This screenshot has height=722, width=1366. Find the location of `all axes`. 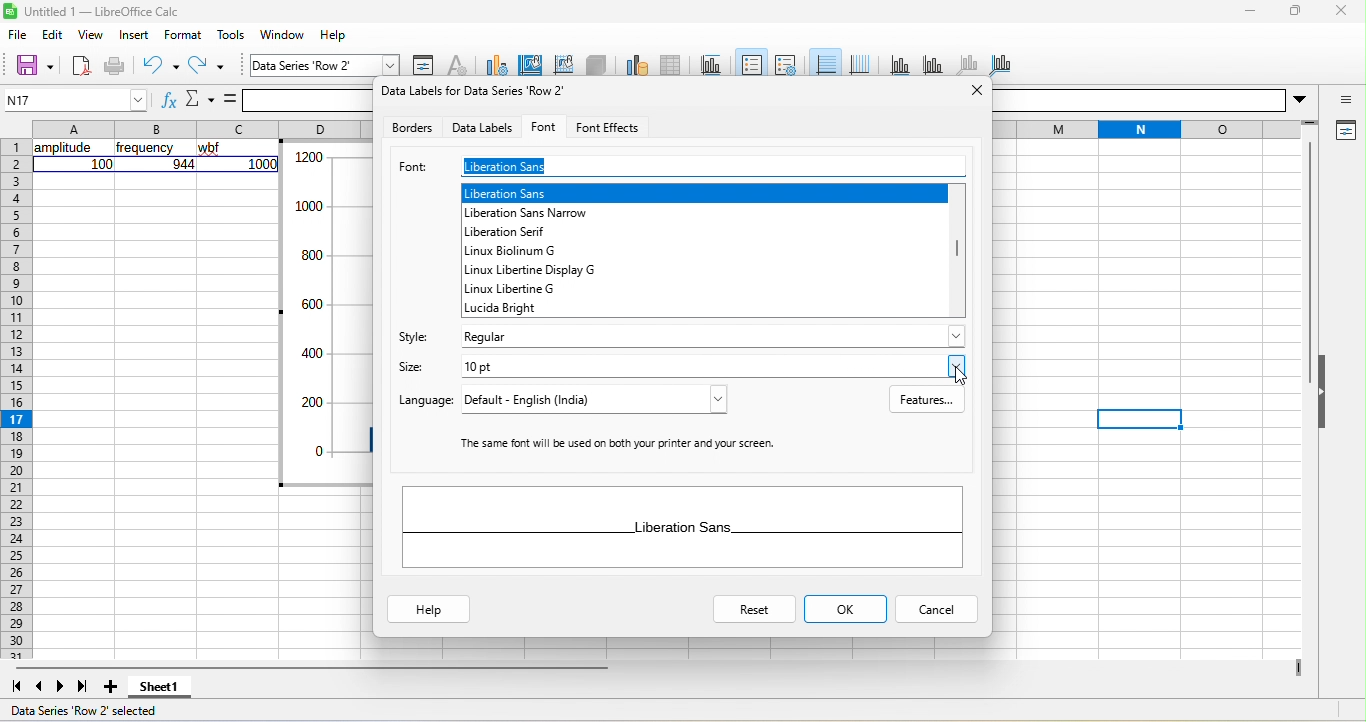

all axes is located at coordinates (1004, 63).